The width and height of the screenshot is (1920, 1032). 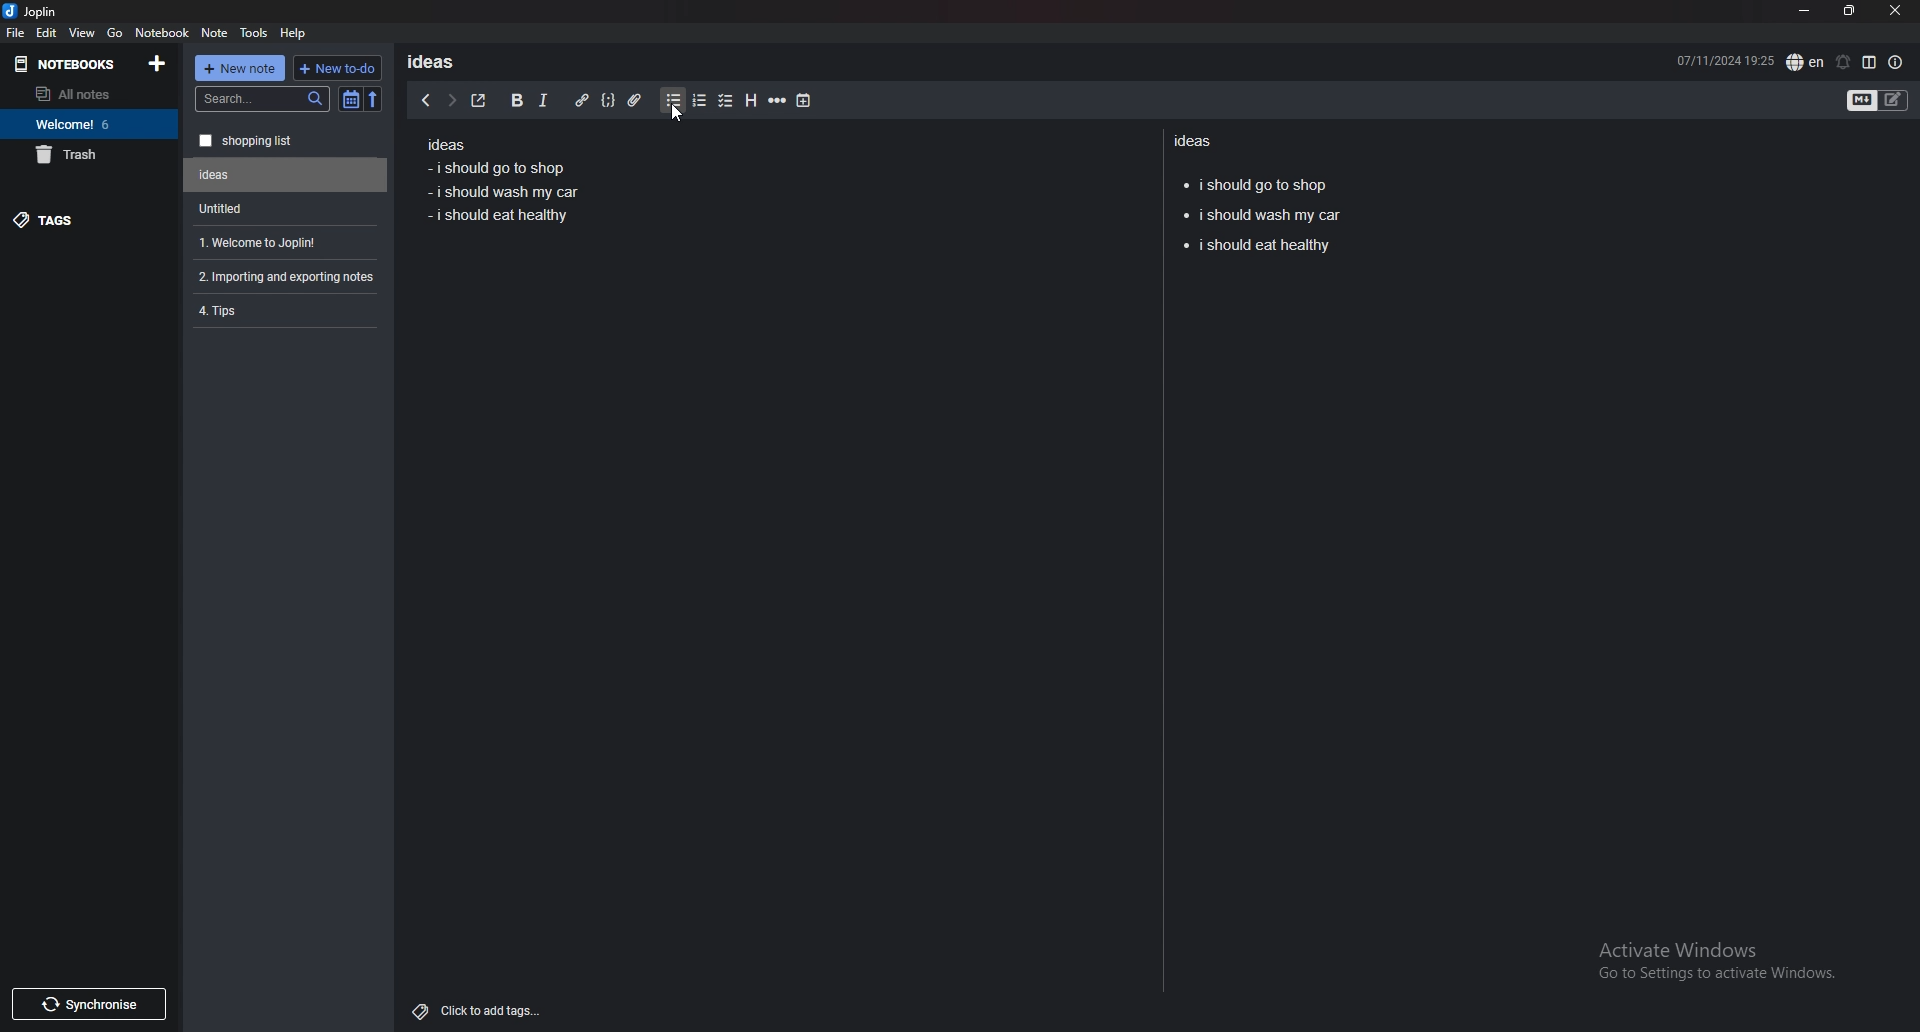 I want to click on help, so click(x=294, y=32).